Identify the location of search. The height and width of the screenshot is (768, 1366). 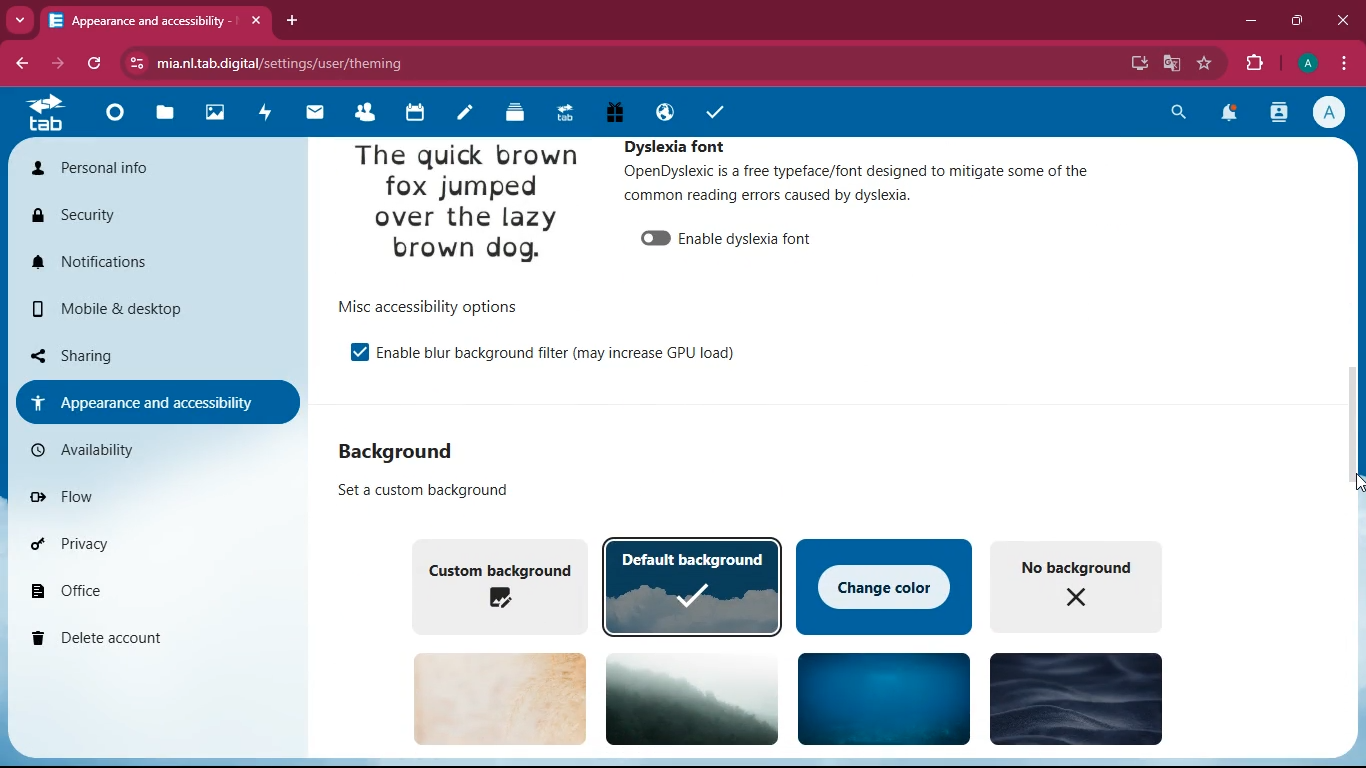
(1176, 115).